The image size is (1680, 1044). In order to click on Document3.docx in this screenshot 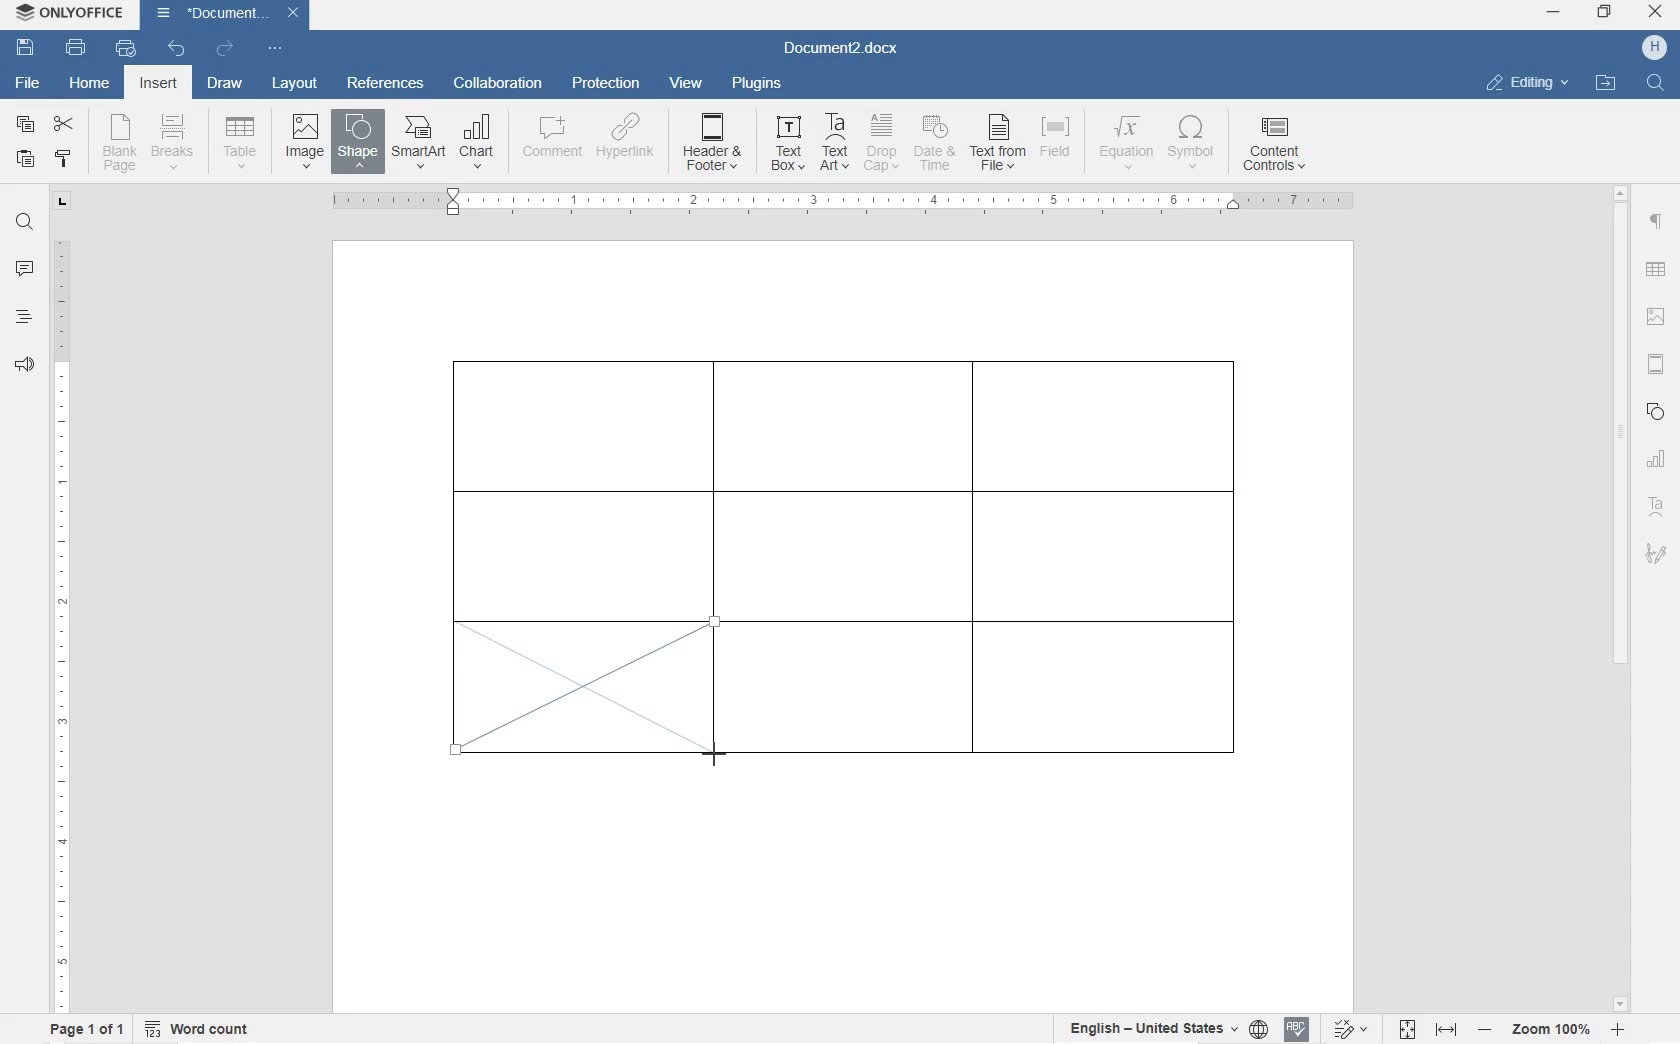, I will do `click(227, 15)`.